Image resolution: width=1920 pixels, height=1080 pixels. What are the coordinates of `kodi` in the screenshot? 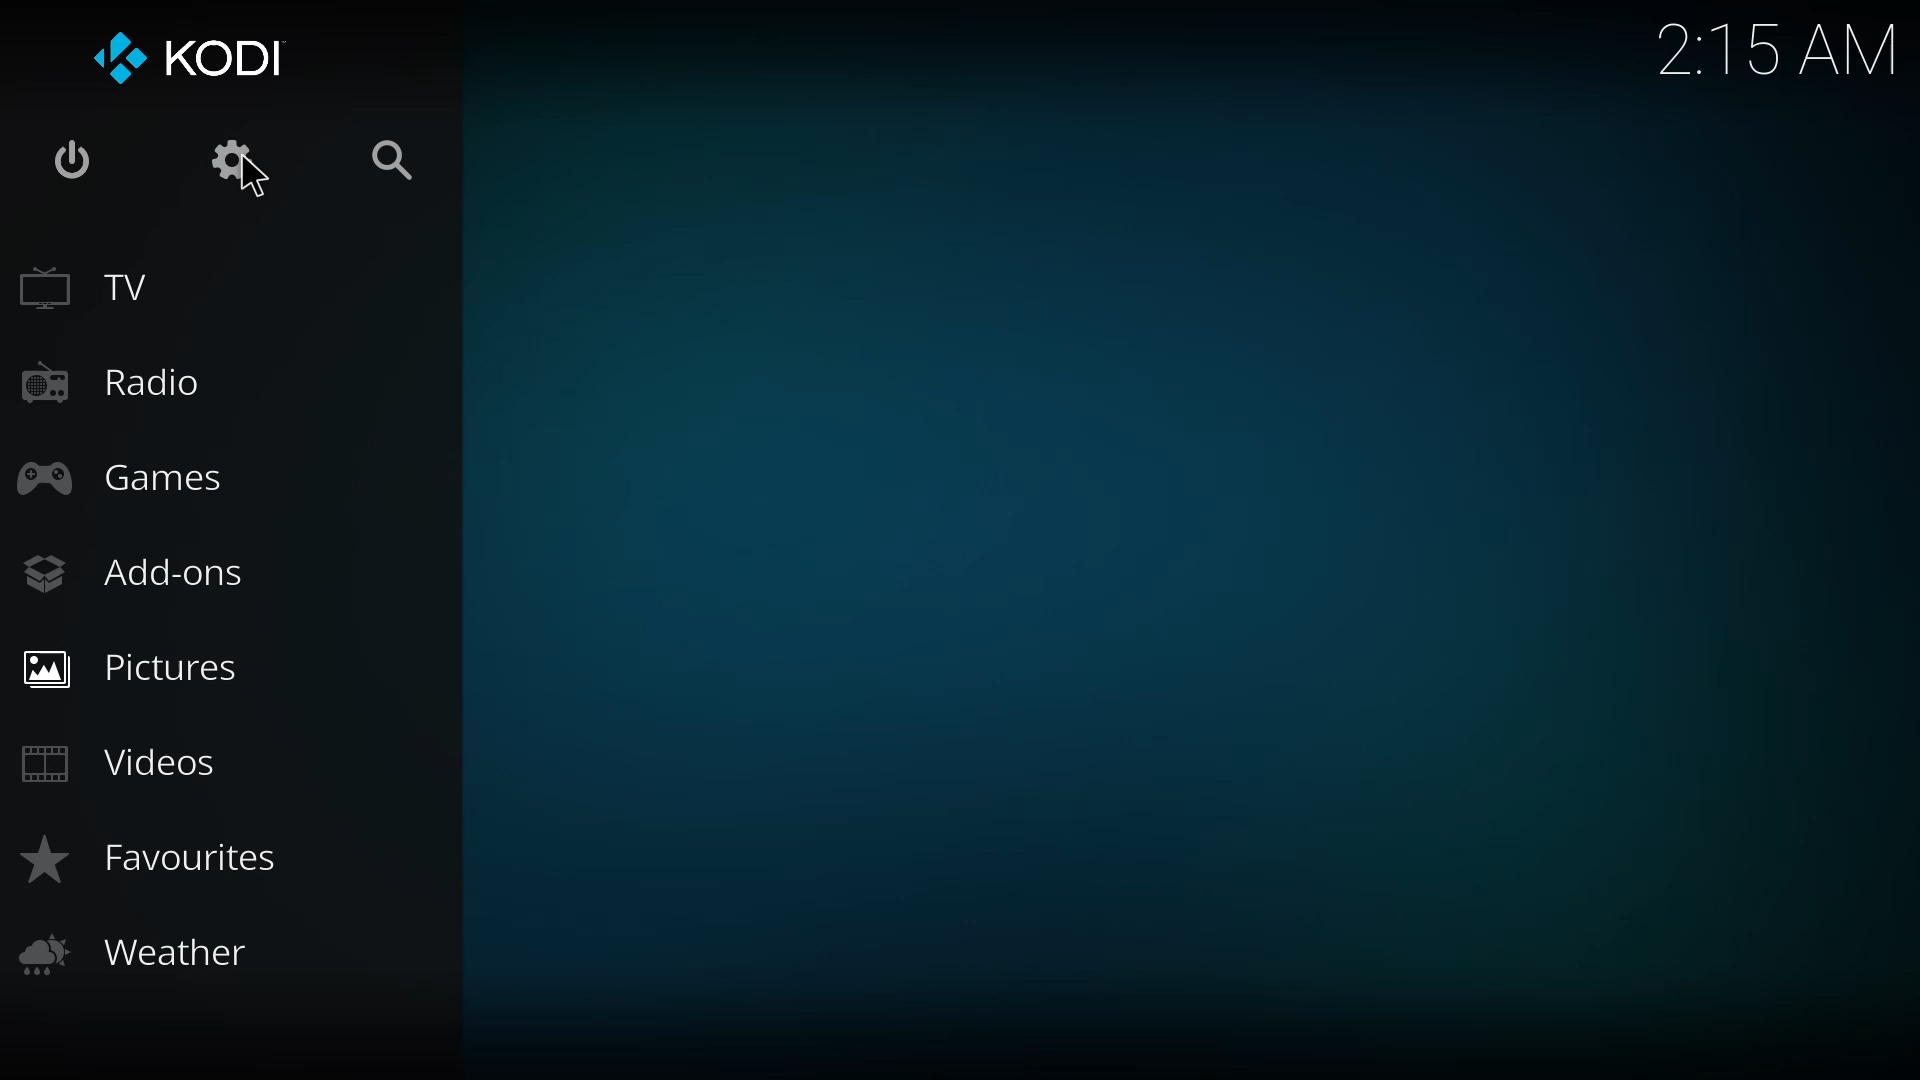 It's located at (190, 61).